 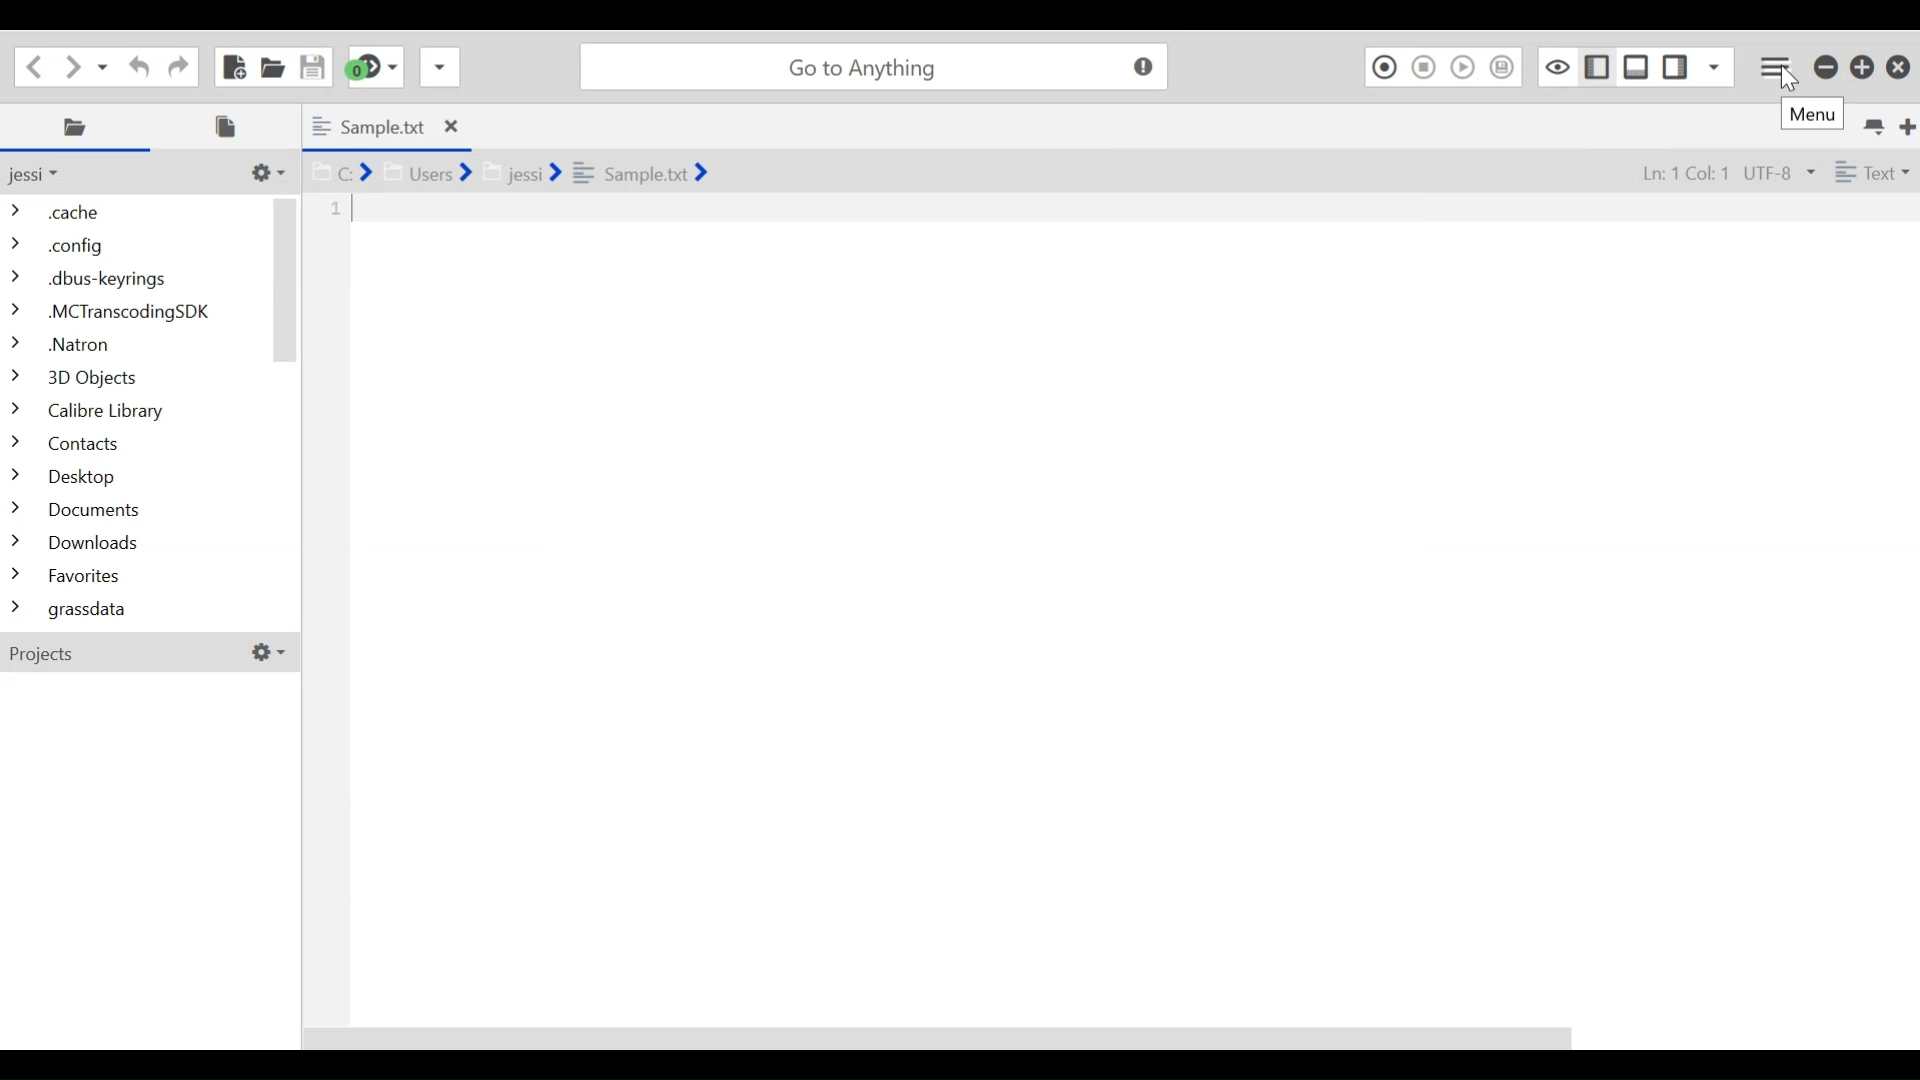 What do you see at coordinates (1504, 66) in the screenshot?
I see `Save Macro as Toolbox as Superscript` at bounding box center [1504, 66].